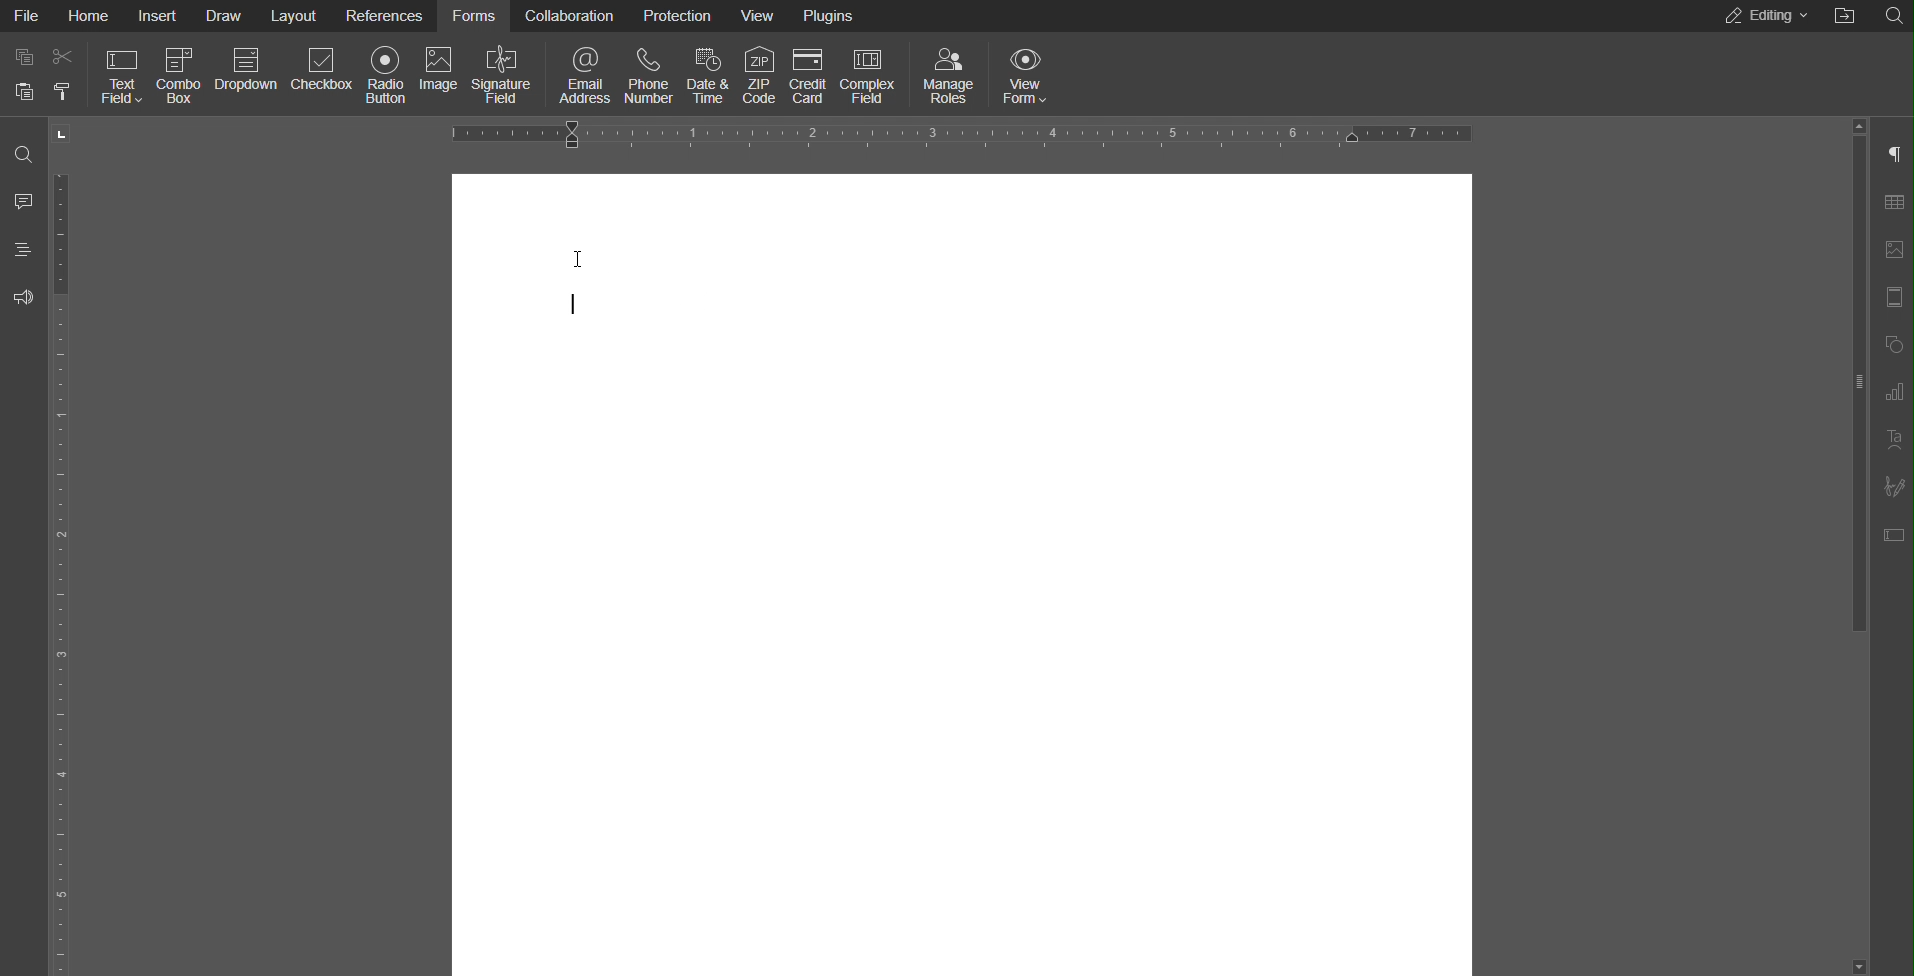 This screenshot has width=1914, height=976. I want to click on Open File Location, so click(1850, 15).